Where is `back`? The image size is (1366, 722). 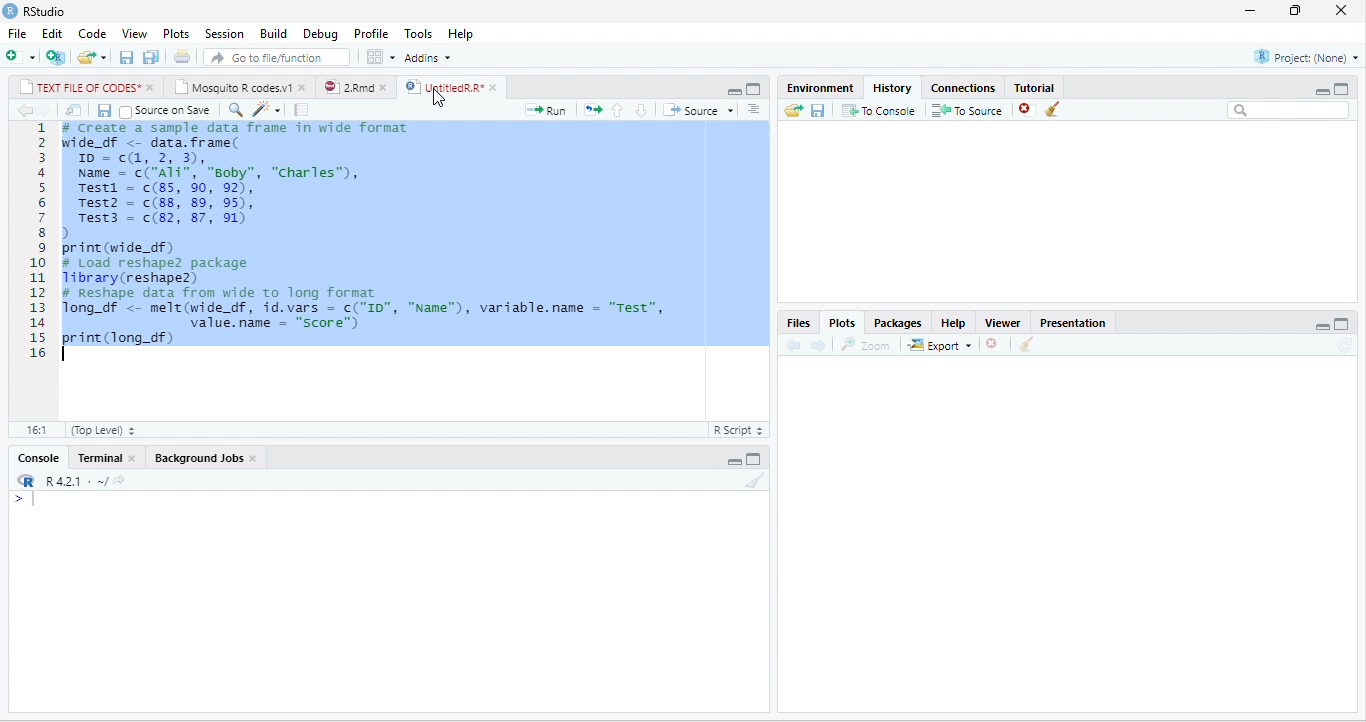
back is located at coordinates (23, 110).